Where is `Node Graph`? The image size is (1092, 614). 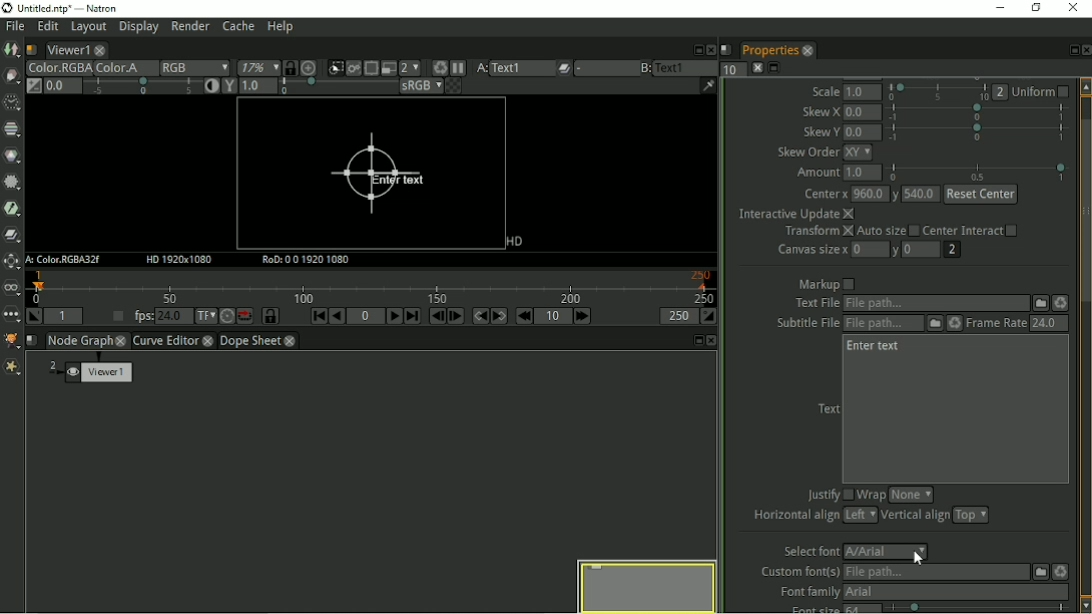 Node Graph is located at coordinates (80, 341).